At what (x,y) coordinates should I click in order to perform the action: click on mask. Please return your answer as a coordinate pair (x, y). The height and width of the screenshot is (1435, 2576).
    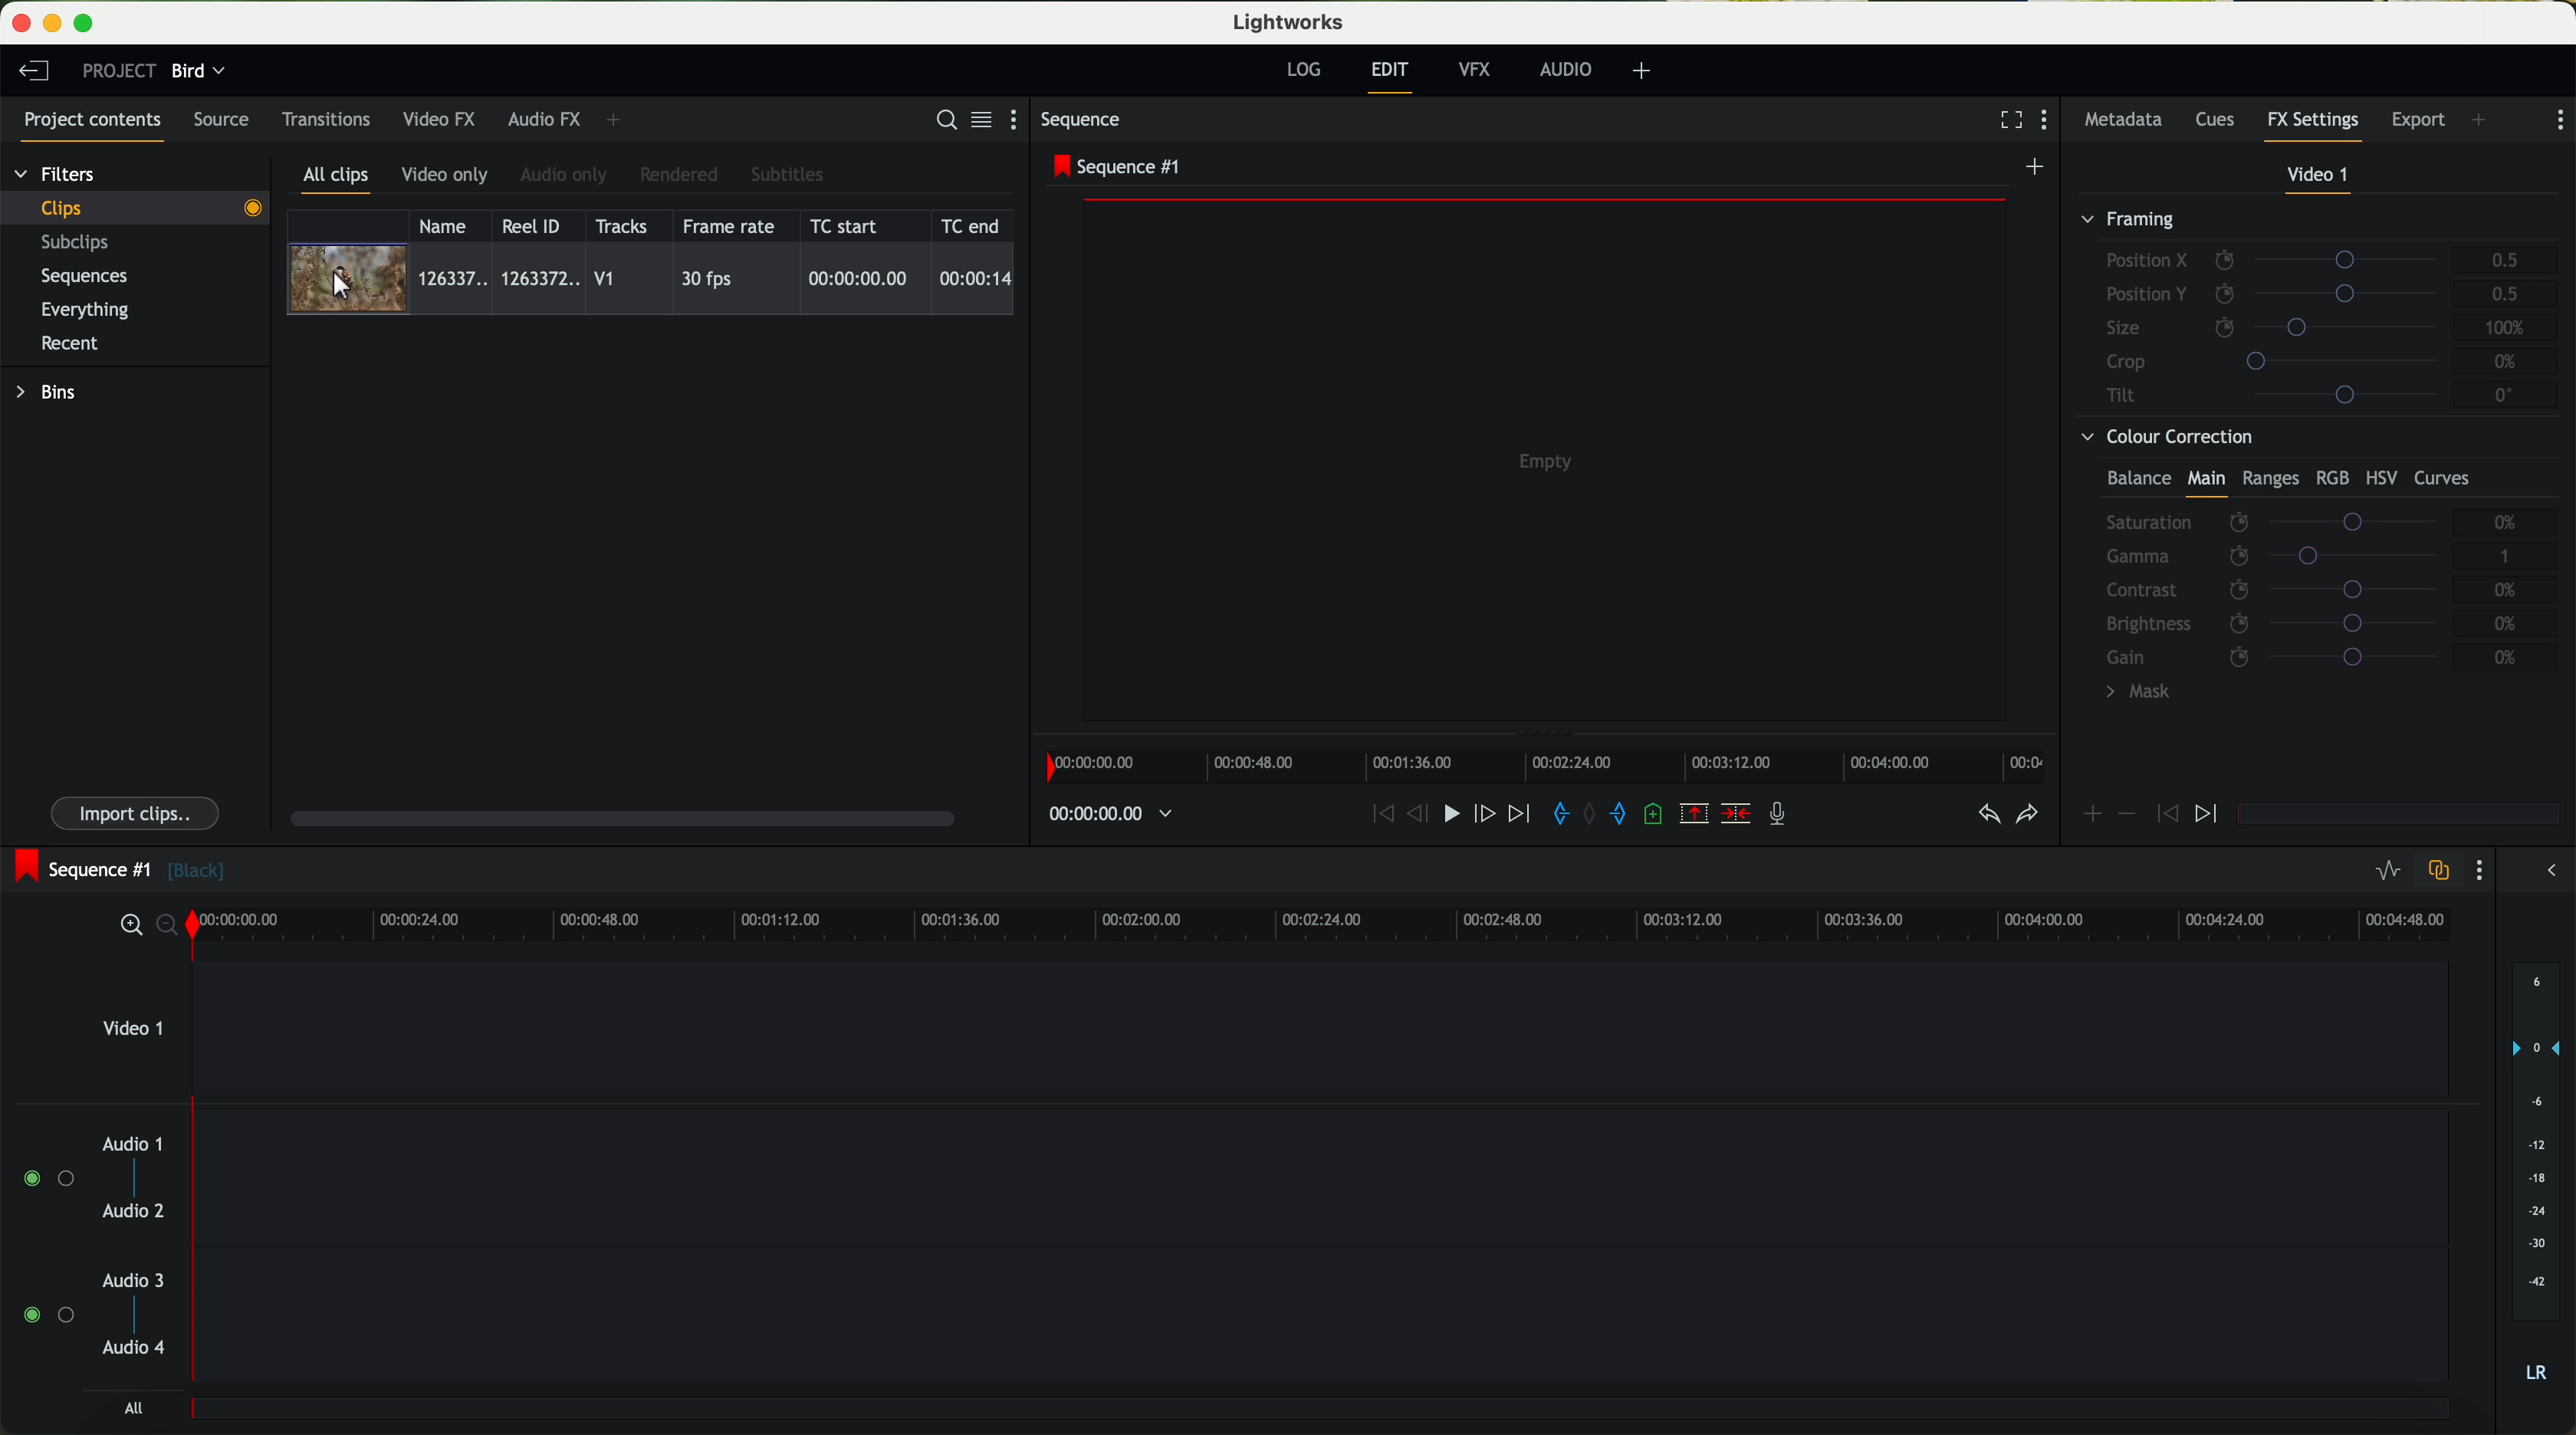
    Looking at the image, I should click on (2134, 694).